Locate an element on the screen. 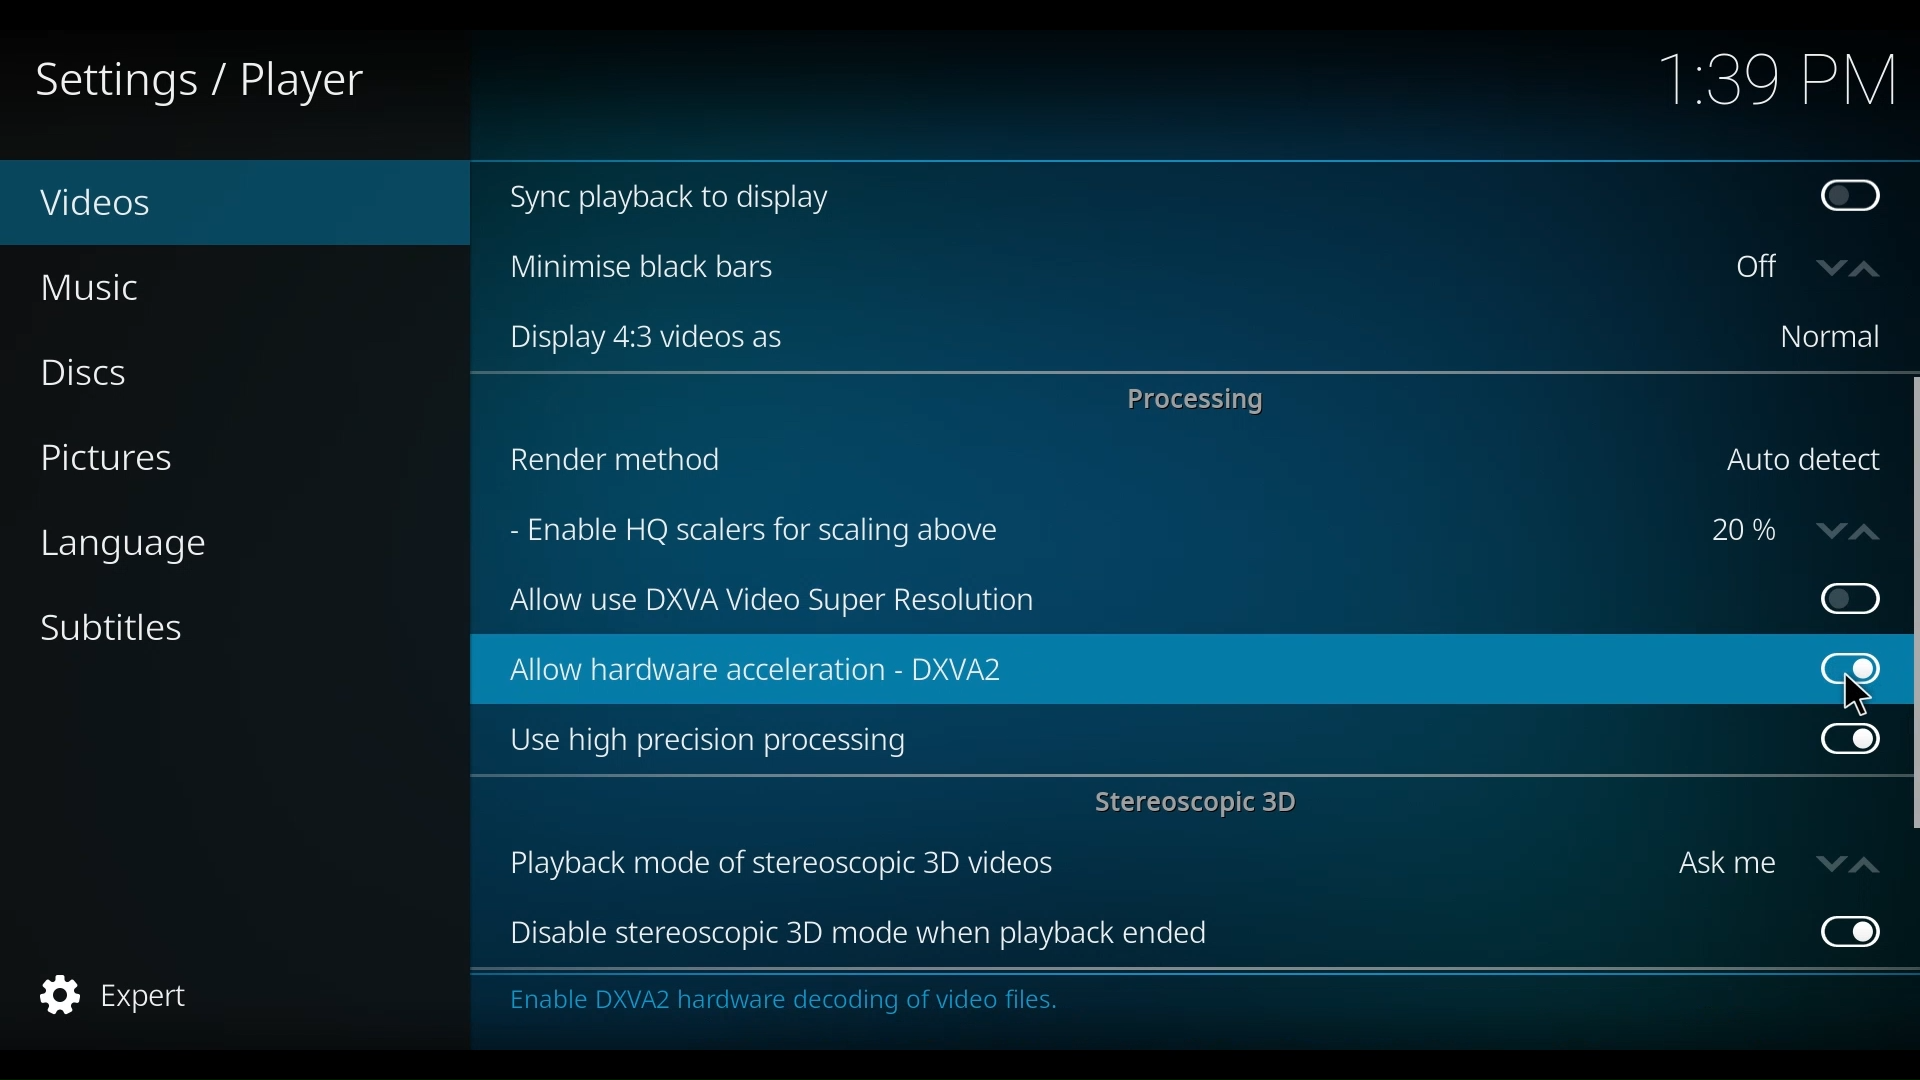 This screenshot has width=1920, height=1080. Playback mode of stereoscopic 3D videos is located at coordinates (1078, 865).